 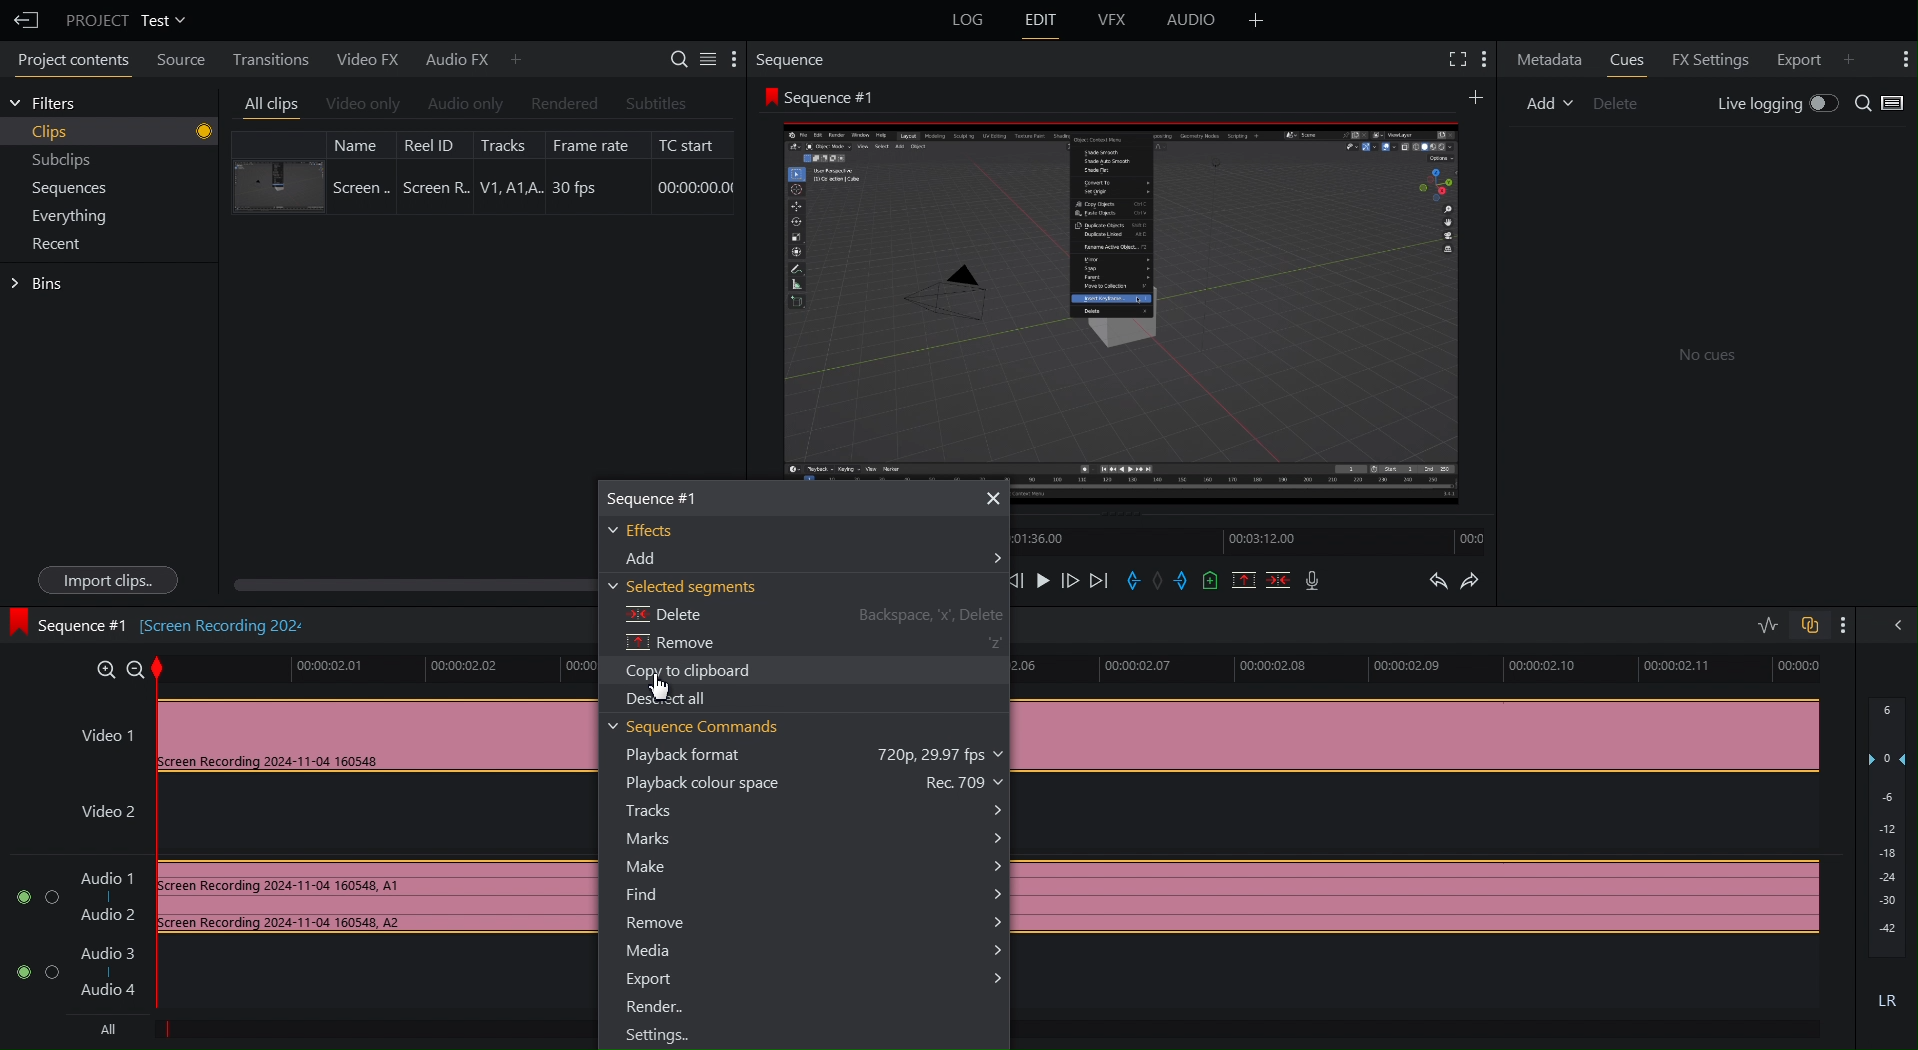 What do you see at coordinates (58, 216) in the screenshot?
I see `Everything` at bounding box center [58, 216].